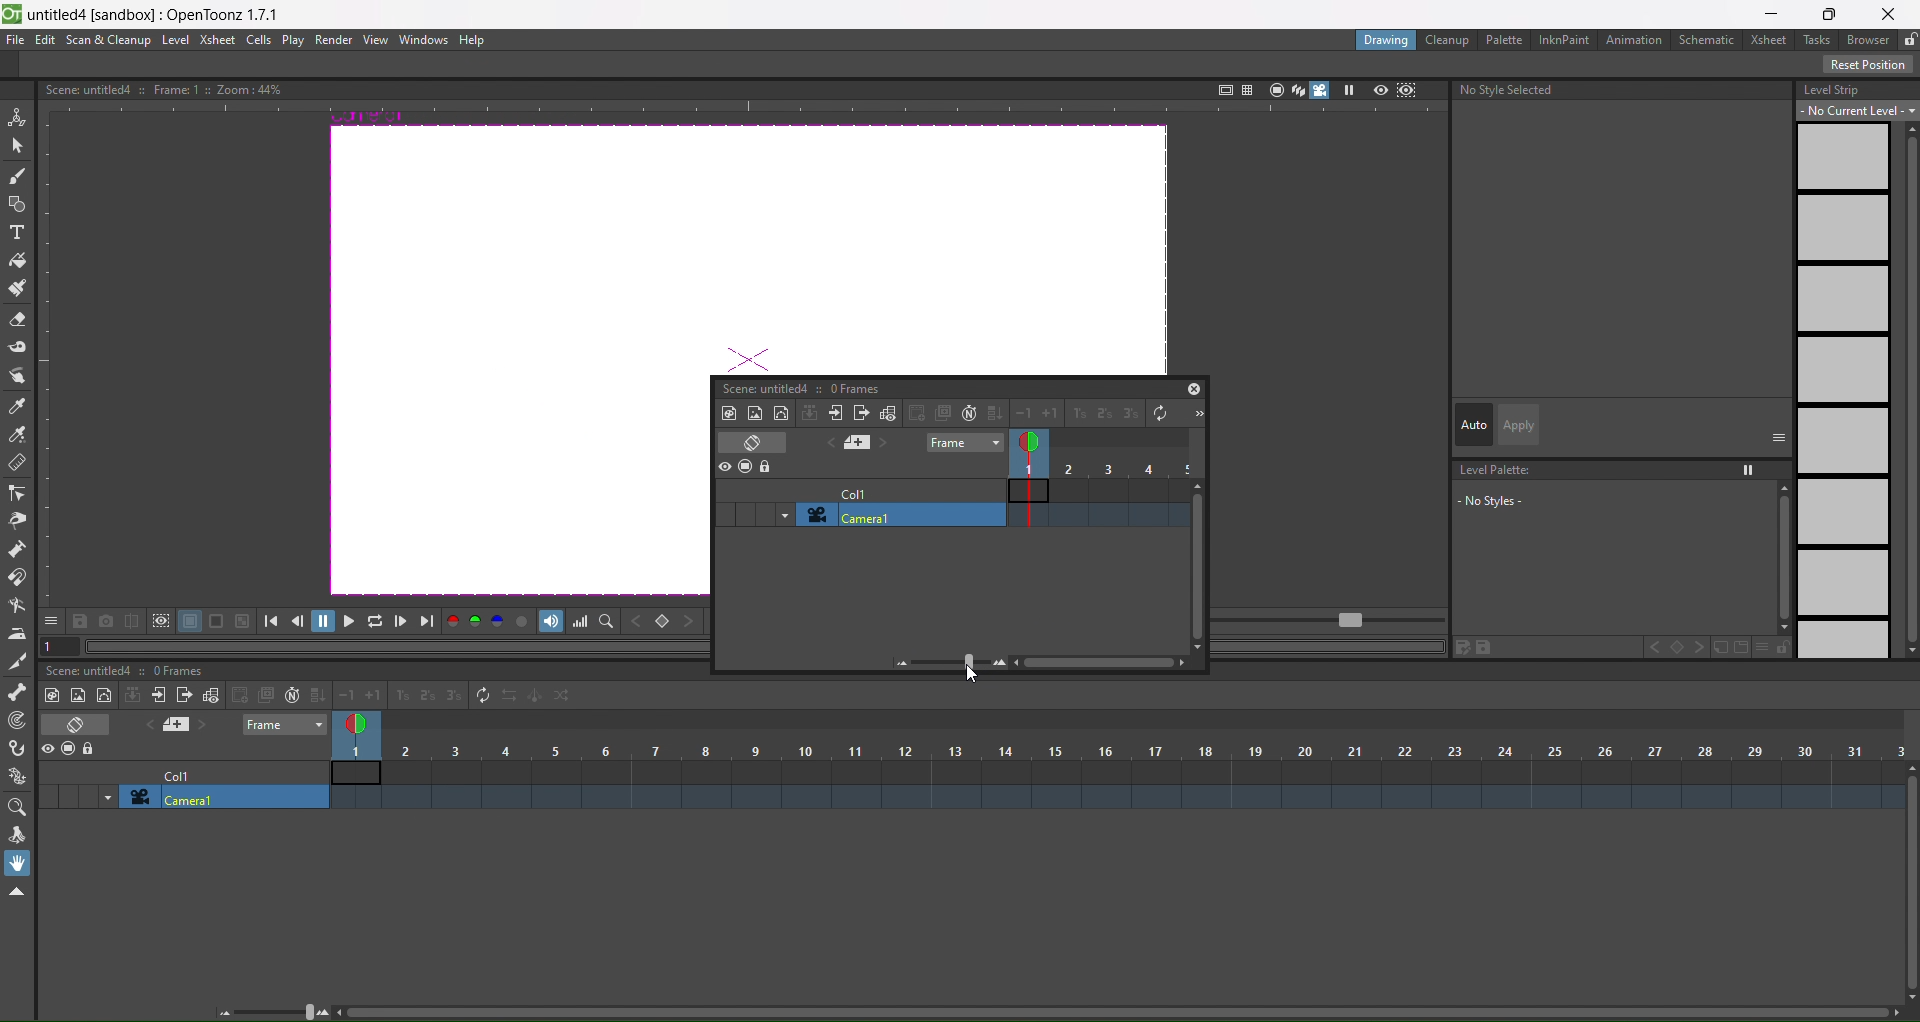 The image size is (1920, 1022). What do you see at coordinates (19, 721) in the screenshot?
I see `tracker tool` at bounding box center [19, 721].